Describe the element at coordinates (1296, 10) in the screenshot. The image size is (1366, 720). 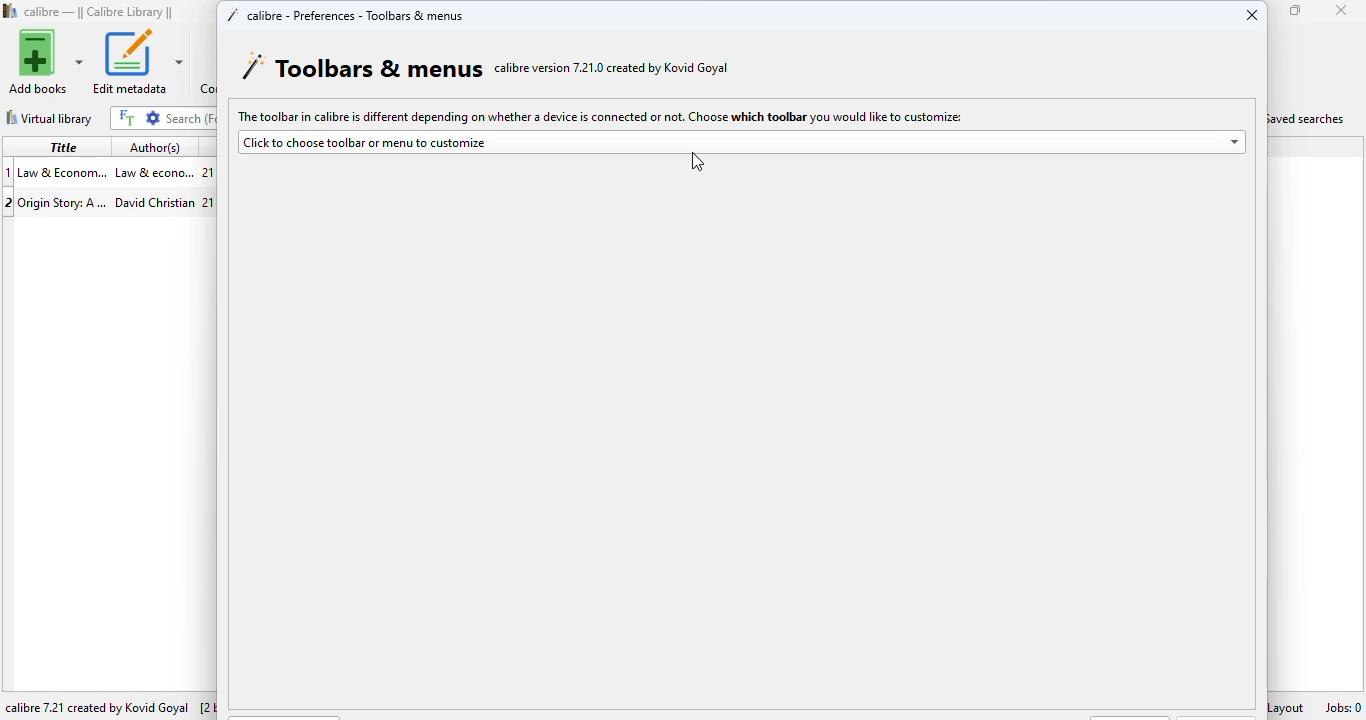
I see `maximize` at that location.